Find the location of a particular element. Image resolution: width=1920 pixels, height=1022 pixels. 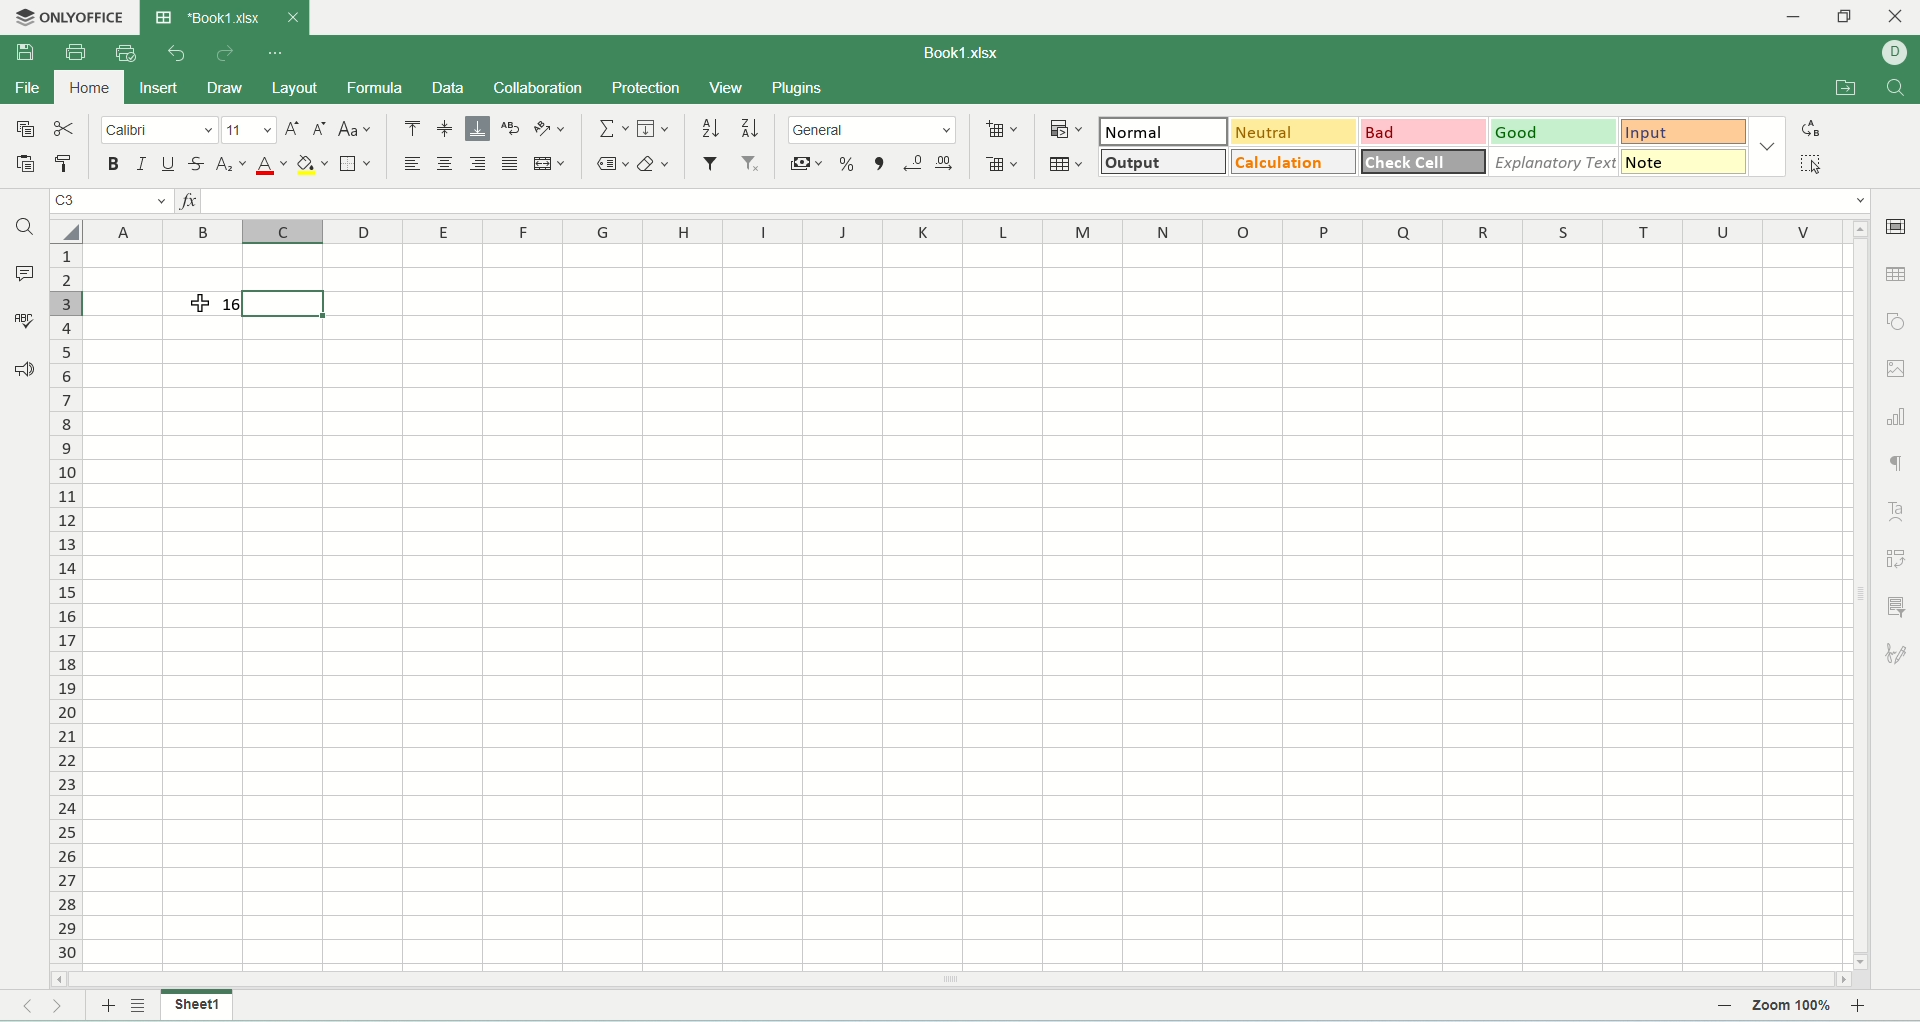

font color is located at coordinates (272, 165).